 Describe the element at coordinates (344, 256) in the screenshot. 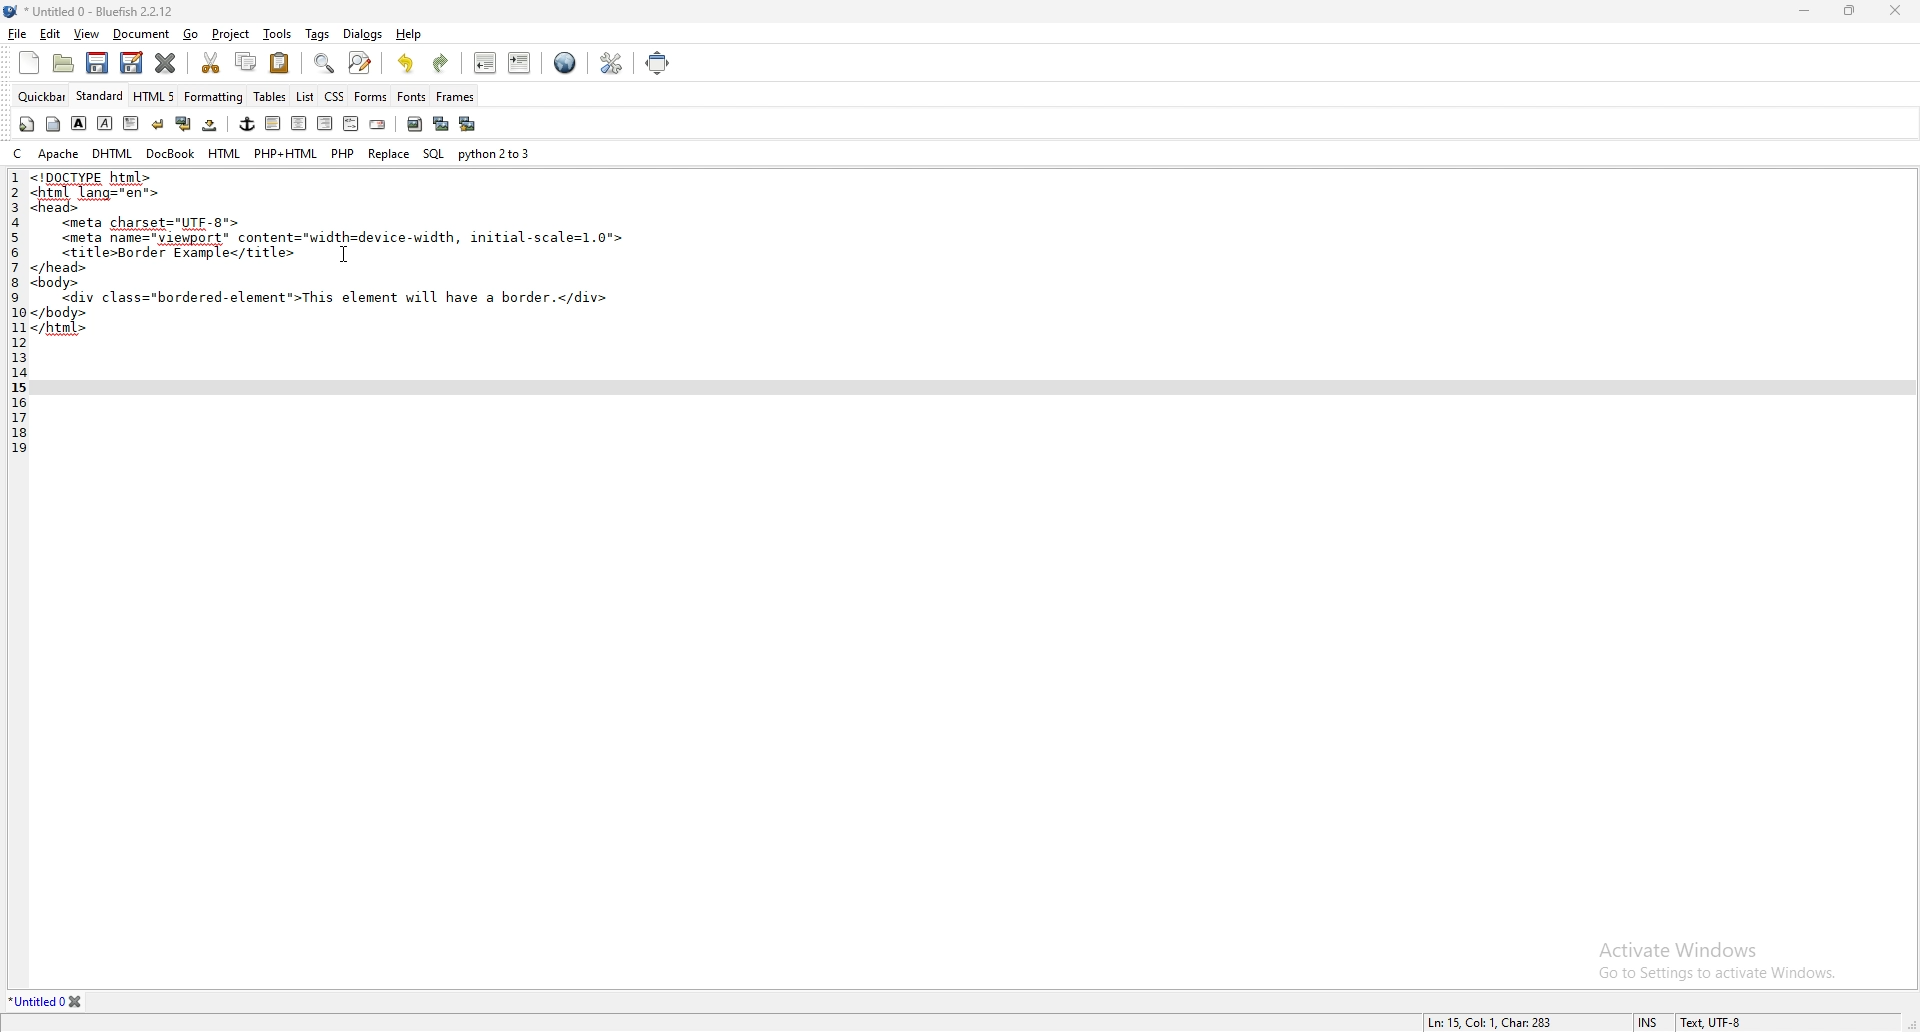

I see `Cursor` at that location.